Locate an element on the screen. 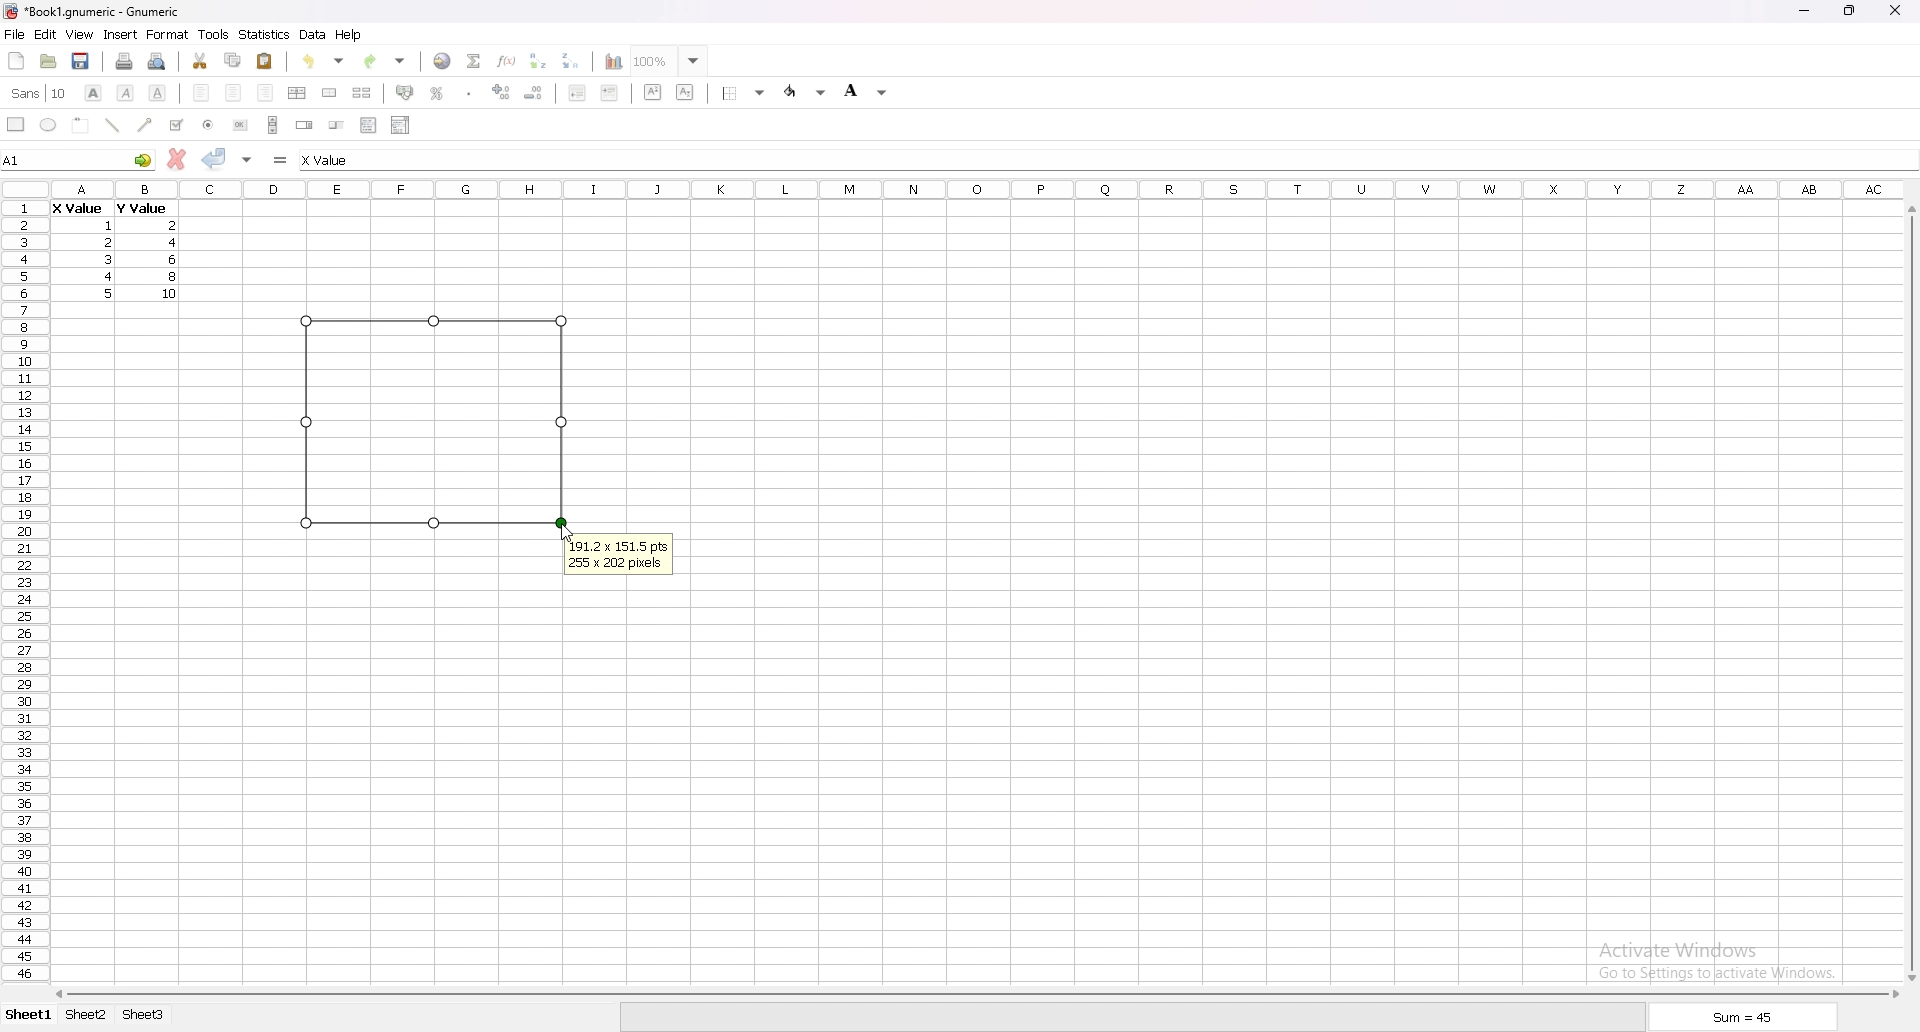 The width and height of the screenshot is (1920, 1032). frame is located at coordinates (81, 124).